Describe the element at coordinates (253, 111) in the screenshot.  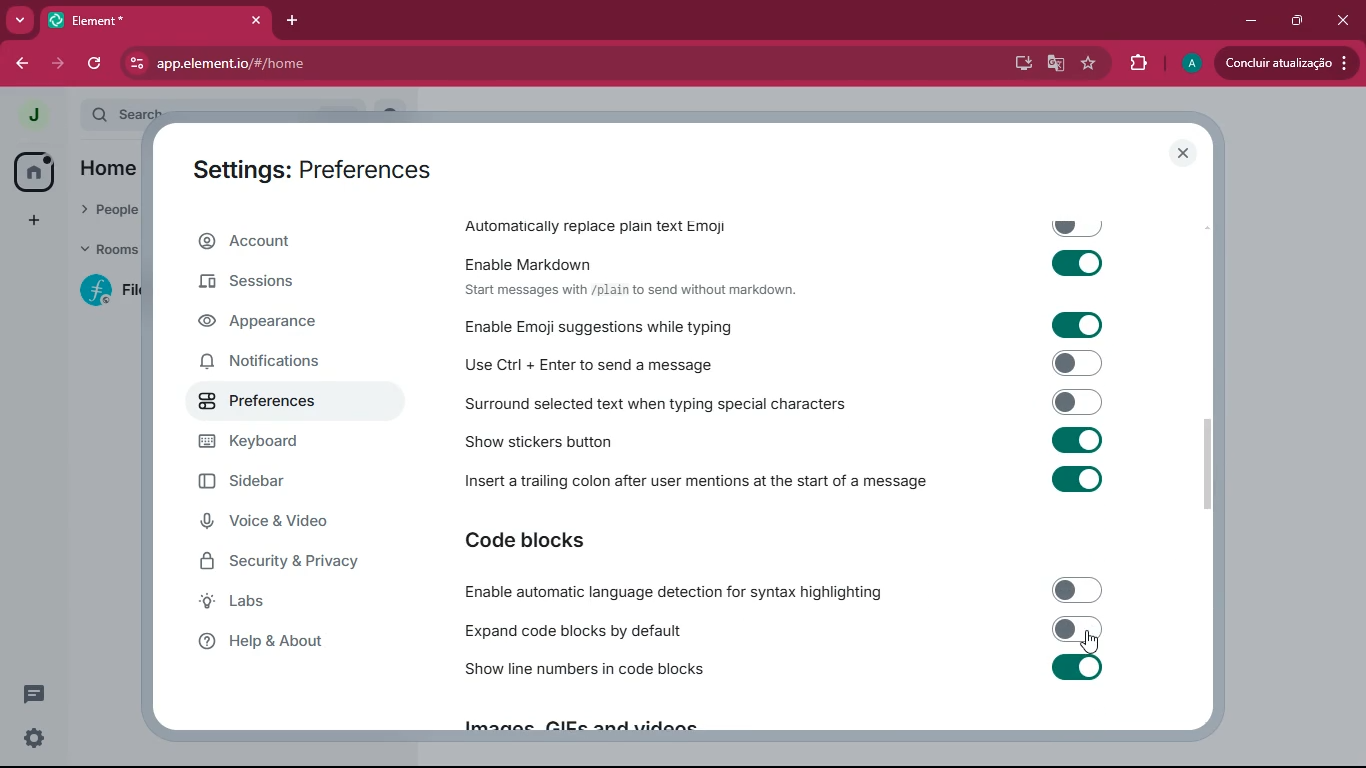
I see `Search` at that location.